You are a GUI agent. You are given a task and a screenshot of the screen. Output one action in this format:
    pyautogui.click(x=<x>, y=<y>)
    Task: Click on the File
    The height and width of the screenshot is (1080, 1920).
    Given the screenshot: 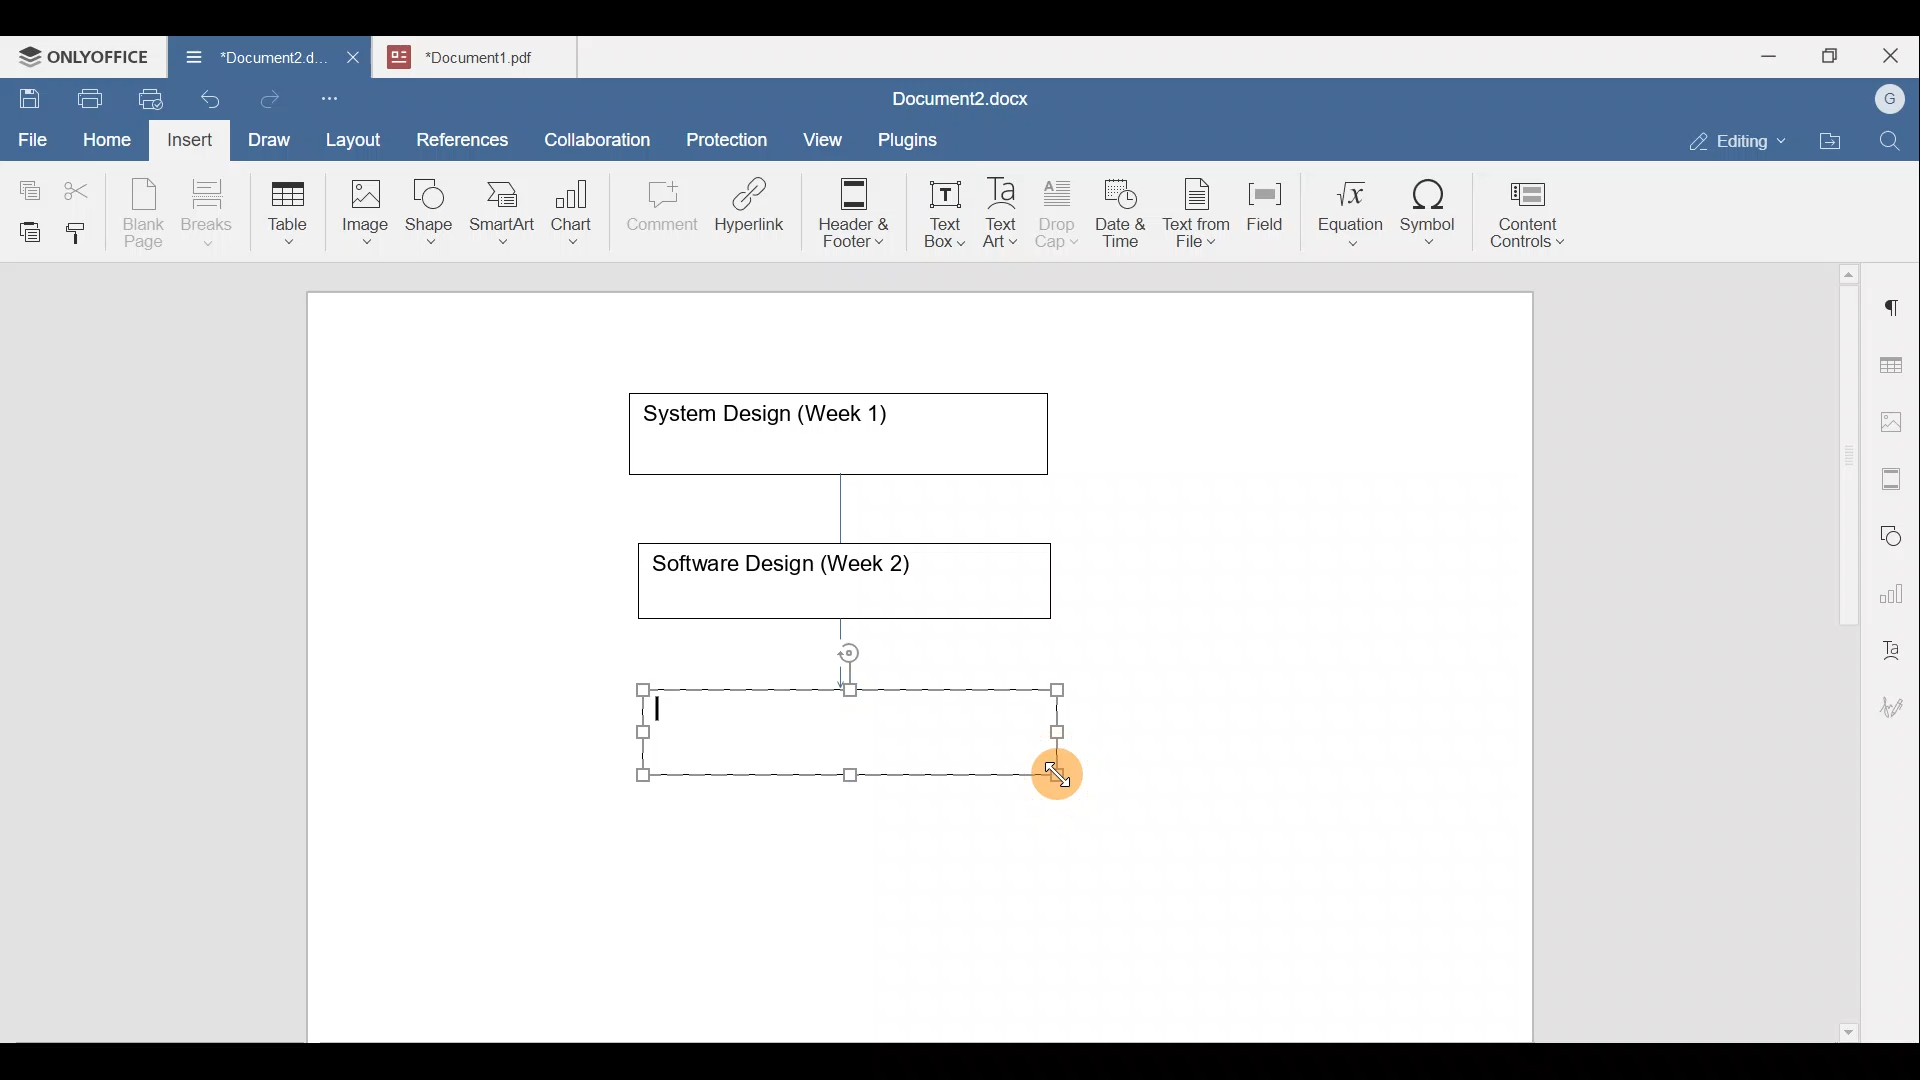 What is the action you would take?
    pyautogui.click(x=34, y=133)
    